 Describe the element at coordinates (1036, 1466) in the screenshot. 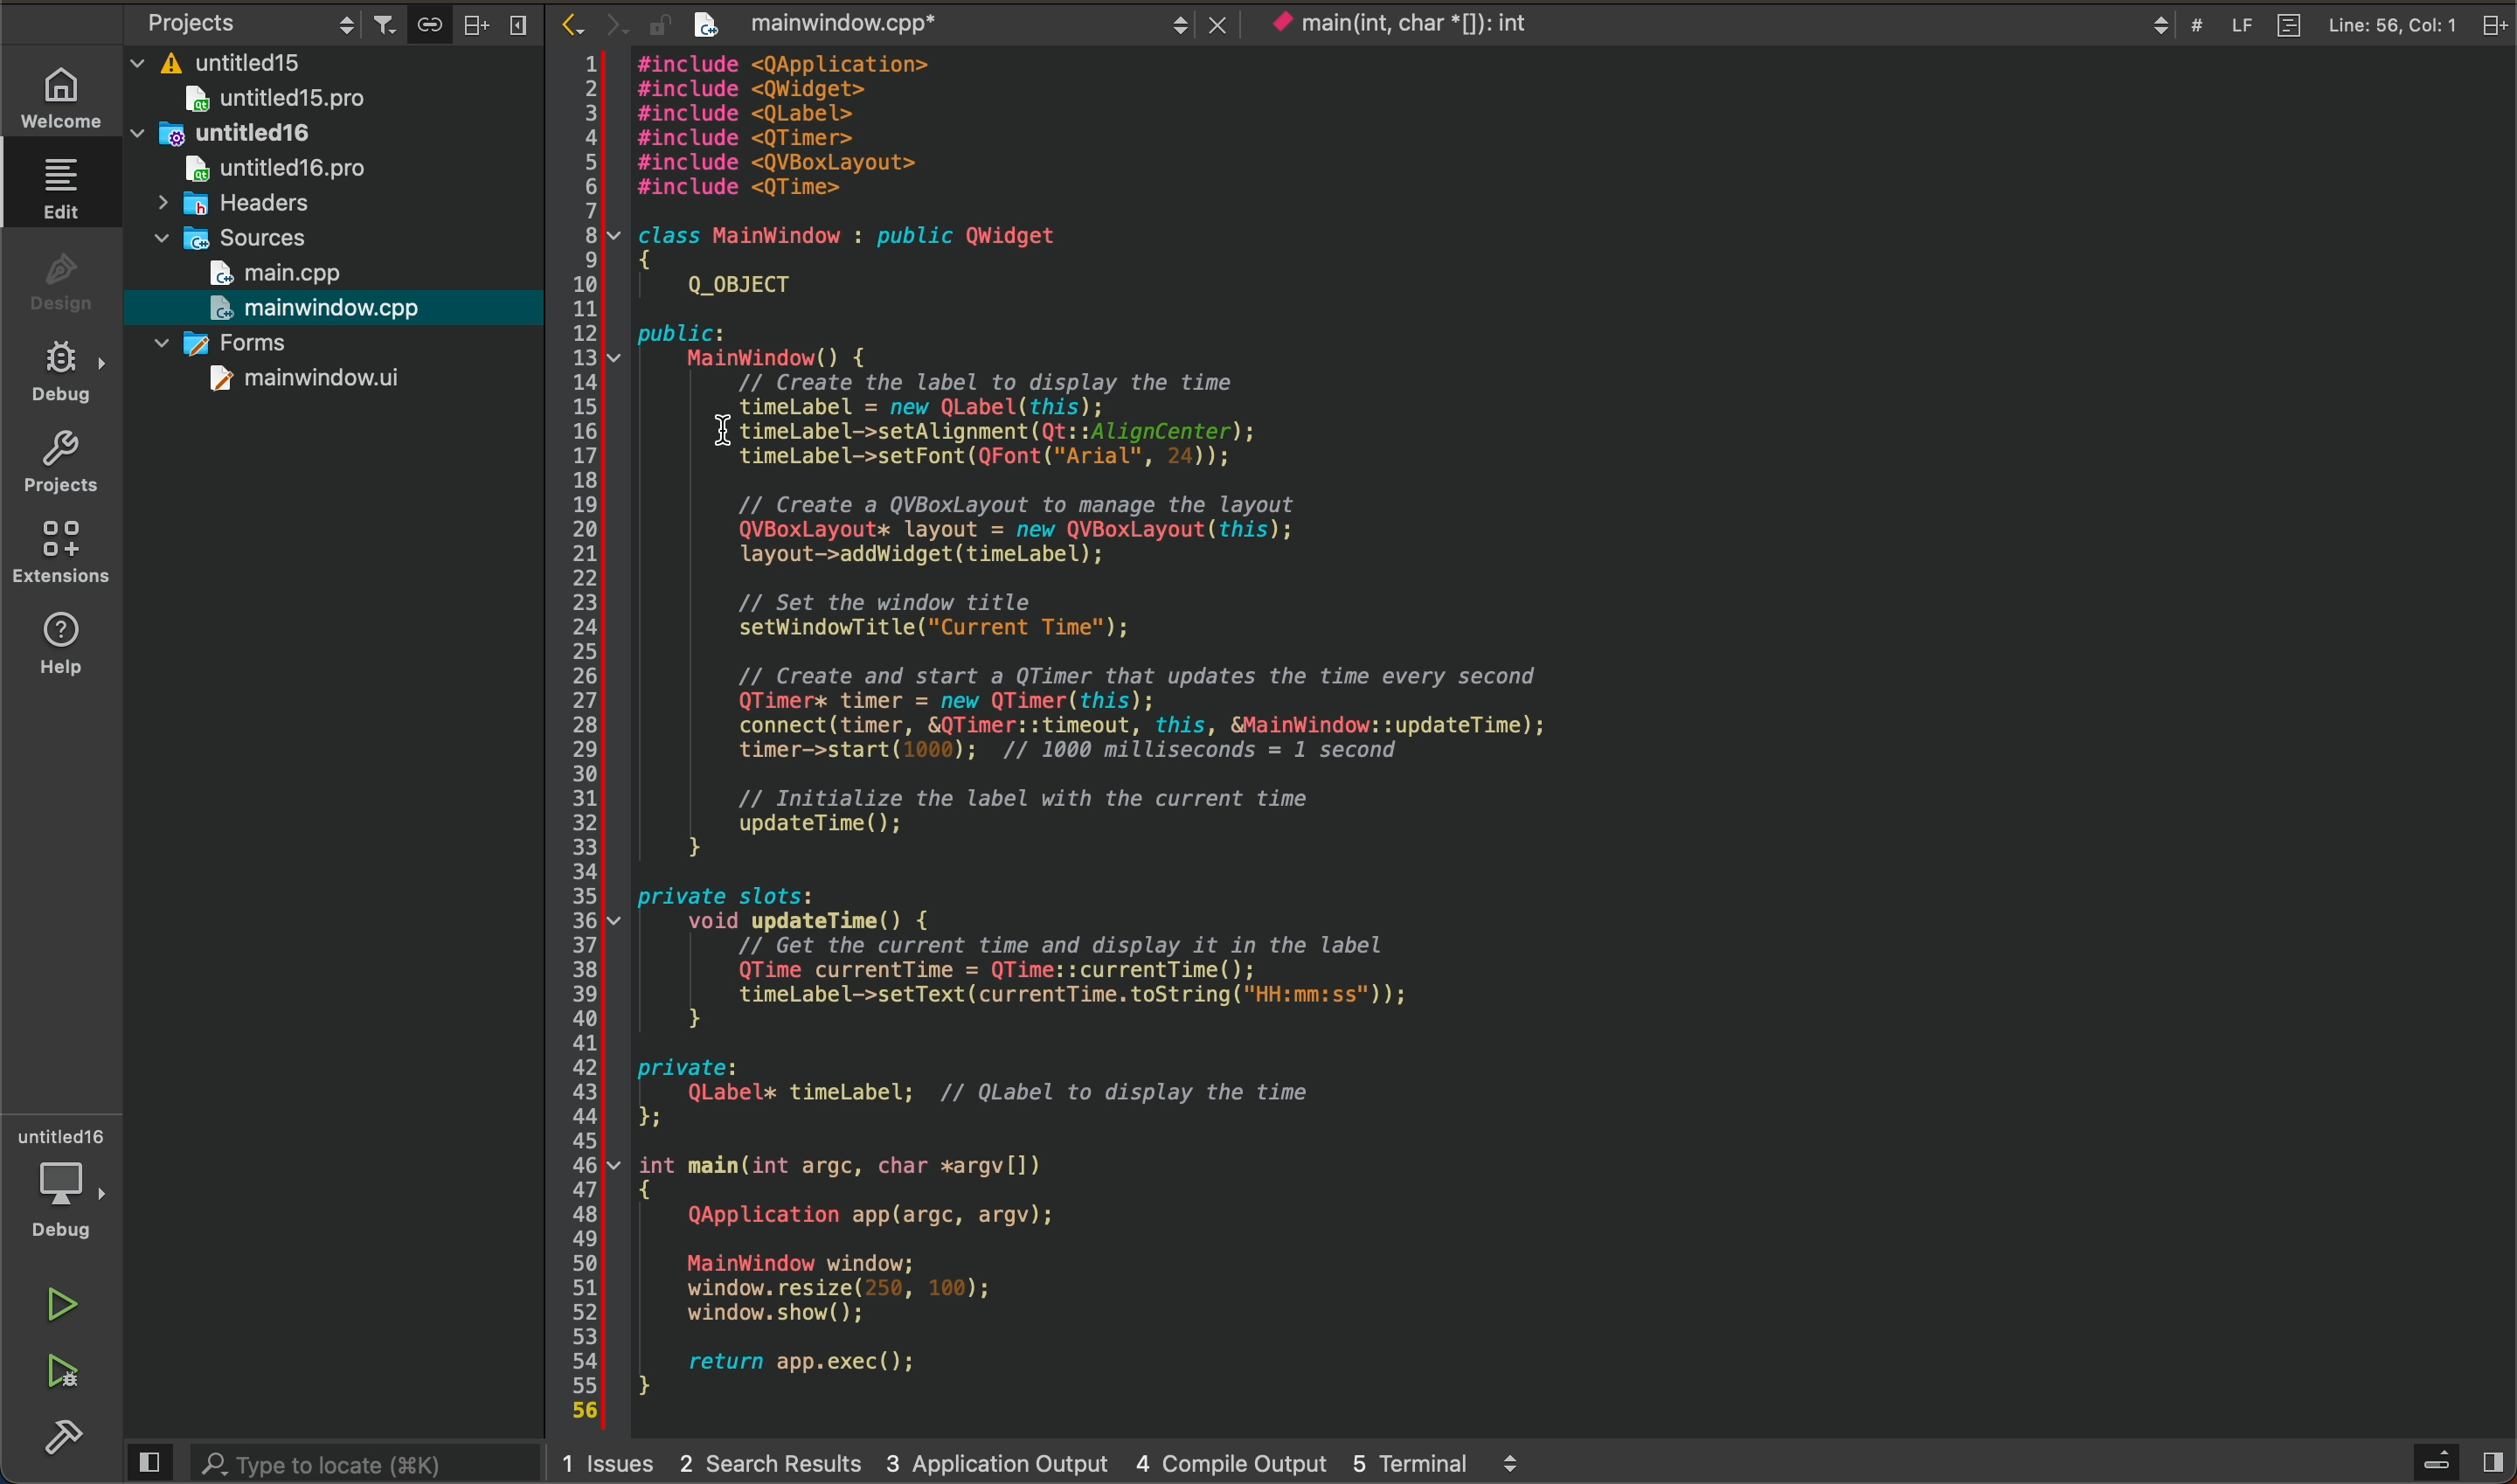

I see `1 Issues 2 Search Results 3 Application Output 4 Compile Output 5 Terminal` at that location.